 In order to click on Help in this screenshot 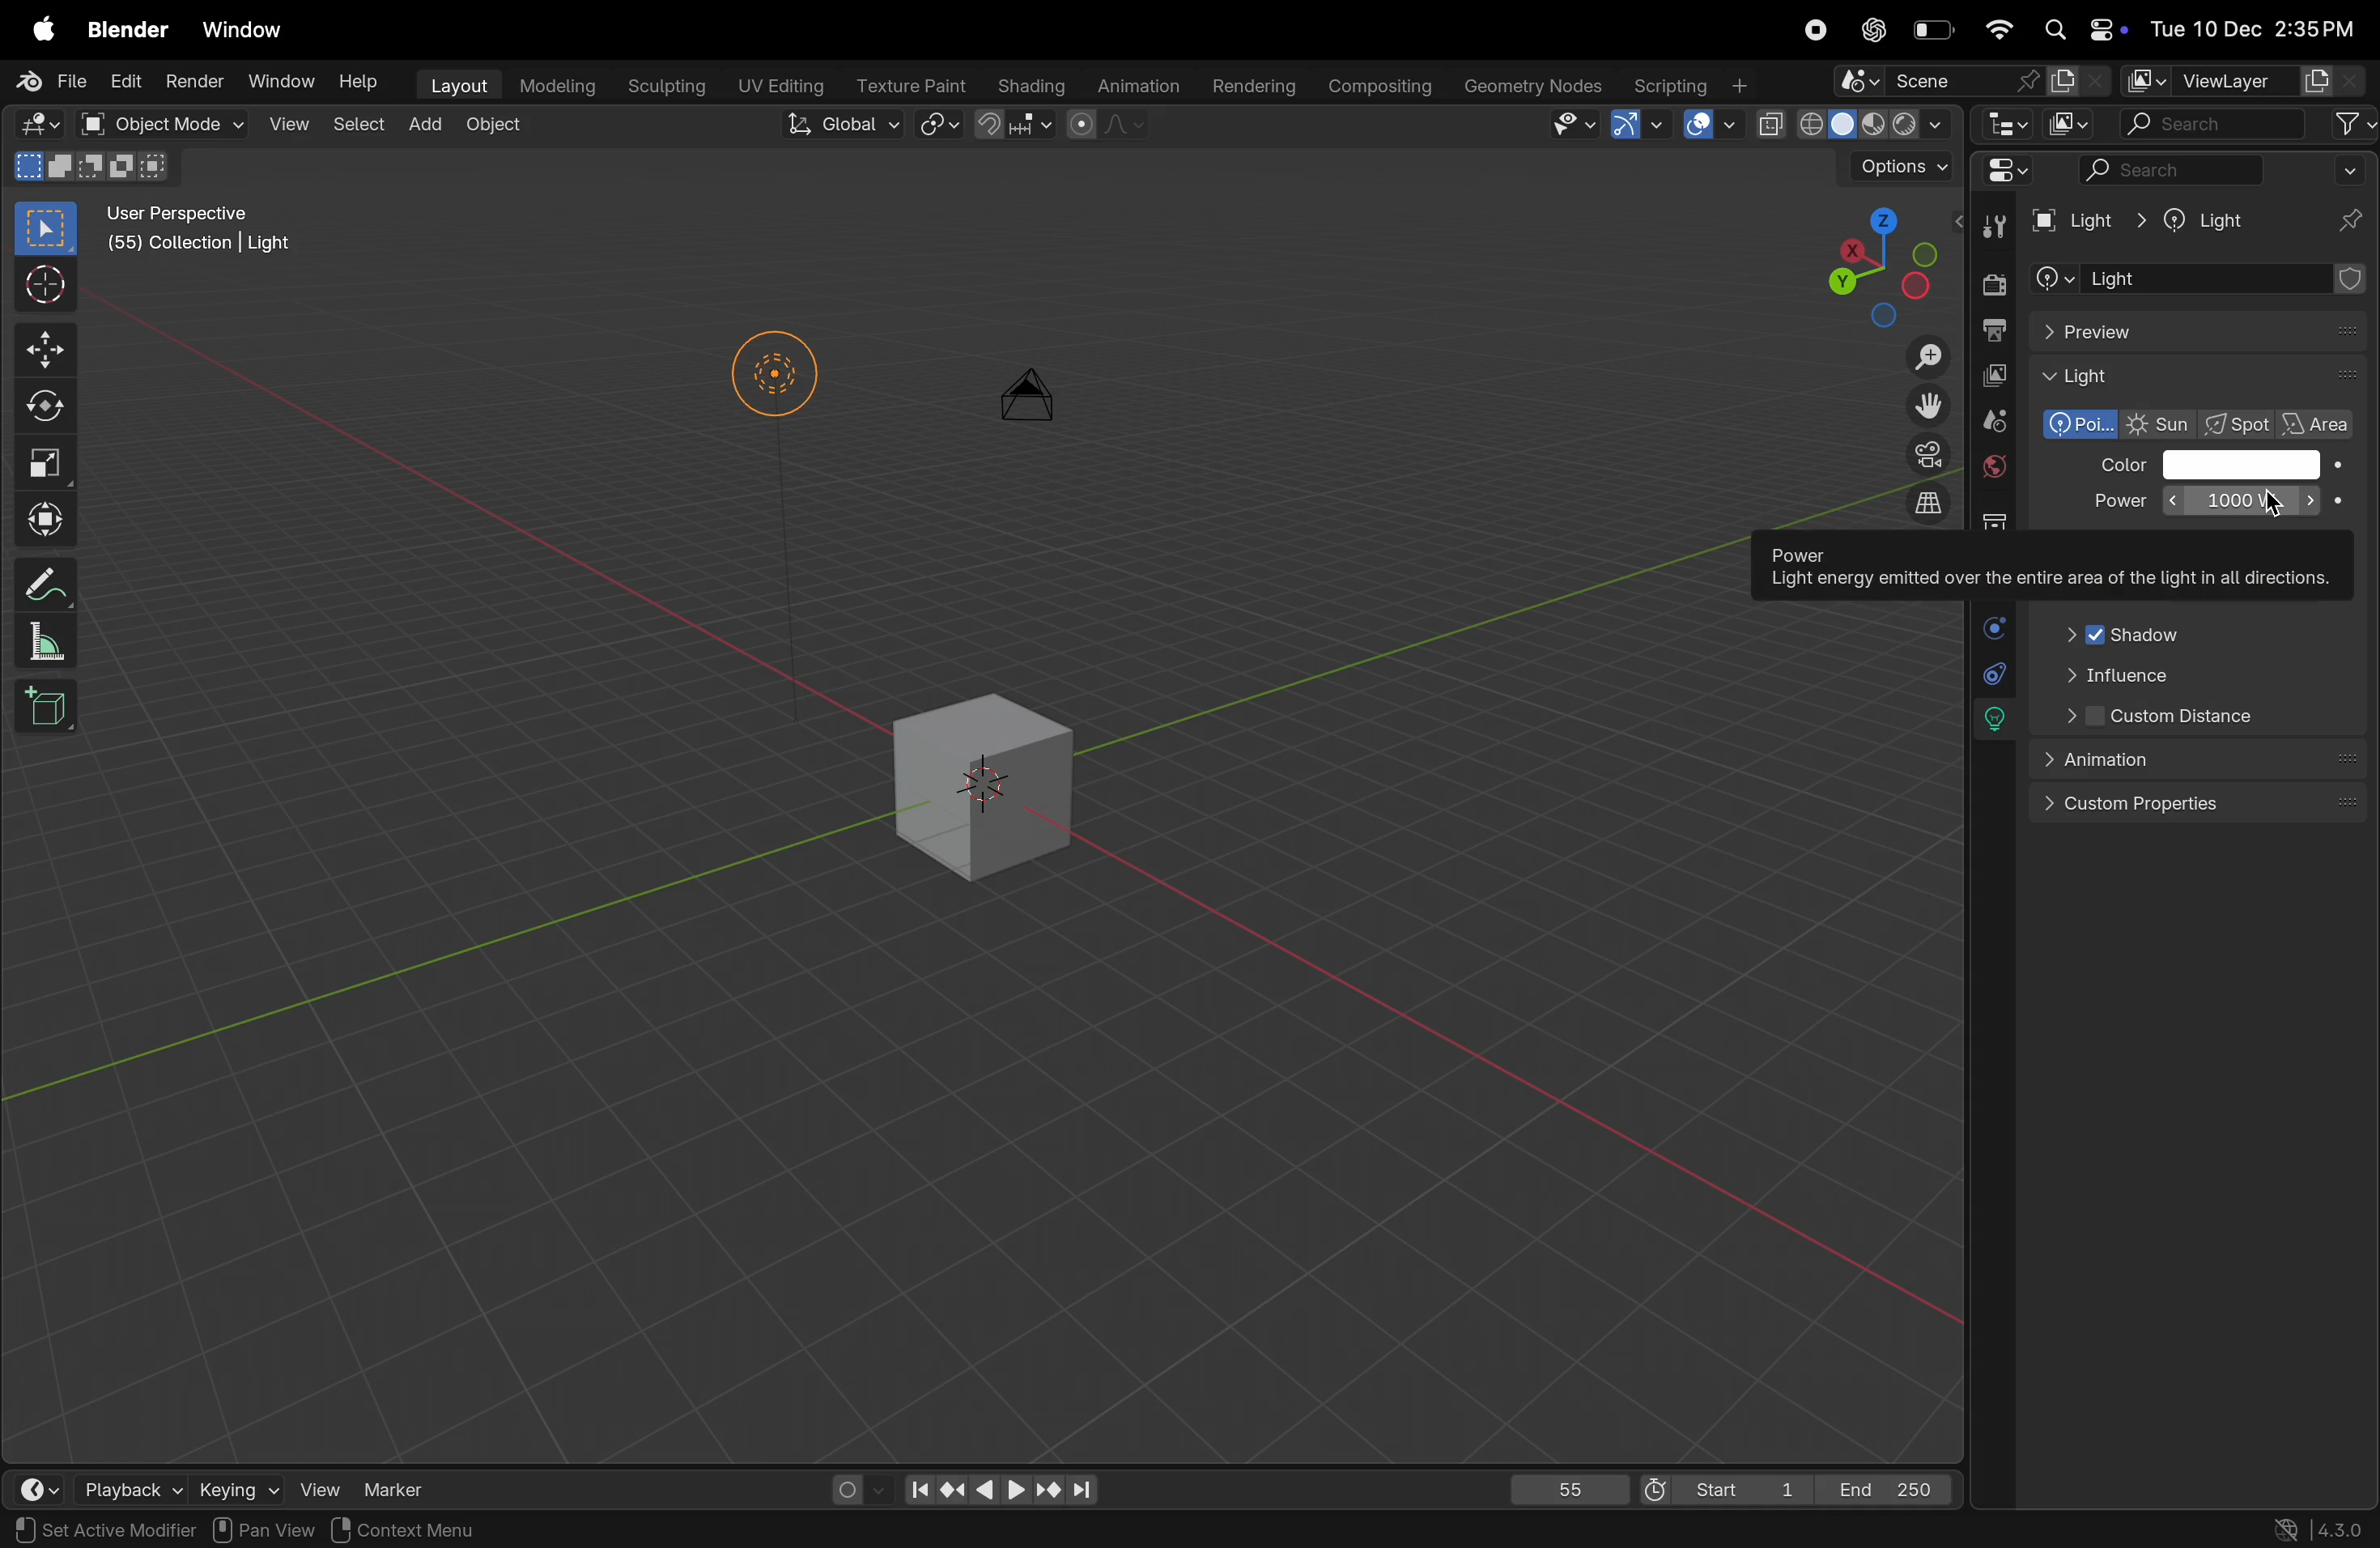, I will do `click(360, 84)`.